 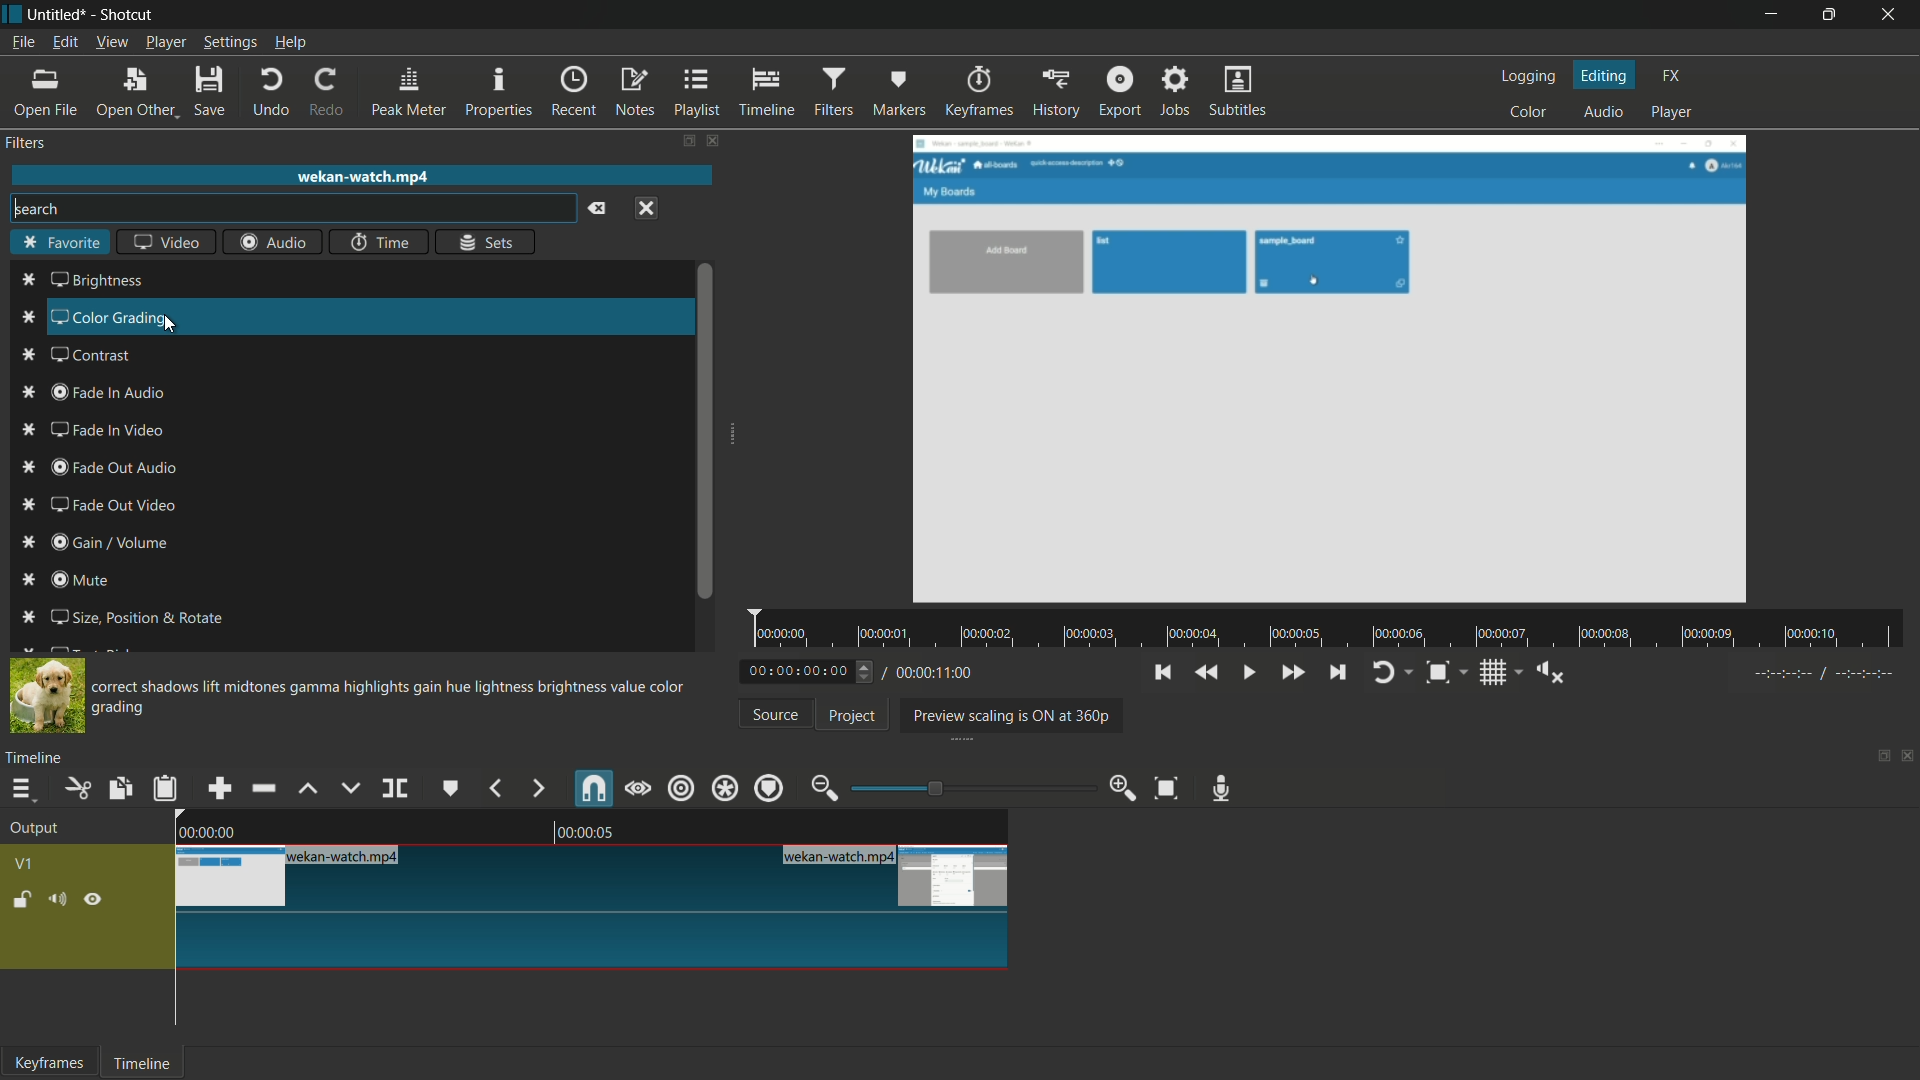 What do you see at coordinates (220, 789) in the screenshot?
I see `append` at bounding box center [220, 789].